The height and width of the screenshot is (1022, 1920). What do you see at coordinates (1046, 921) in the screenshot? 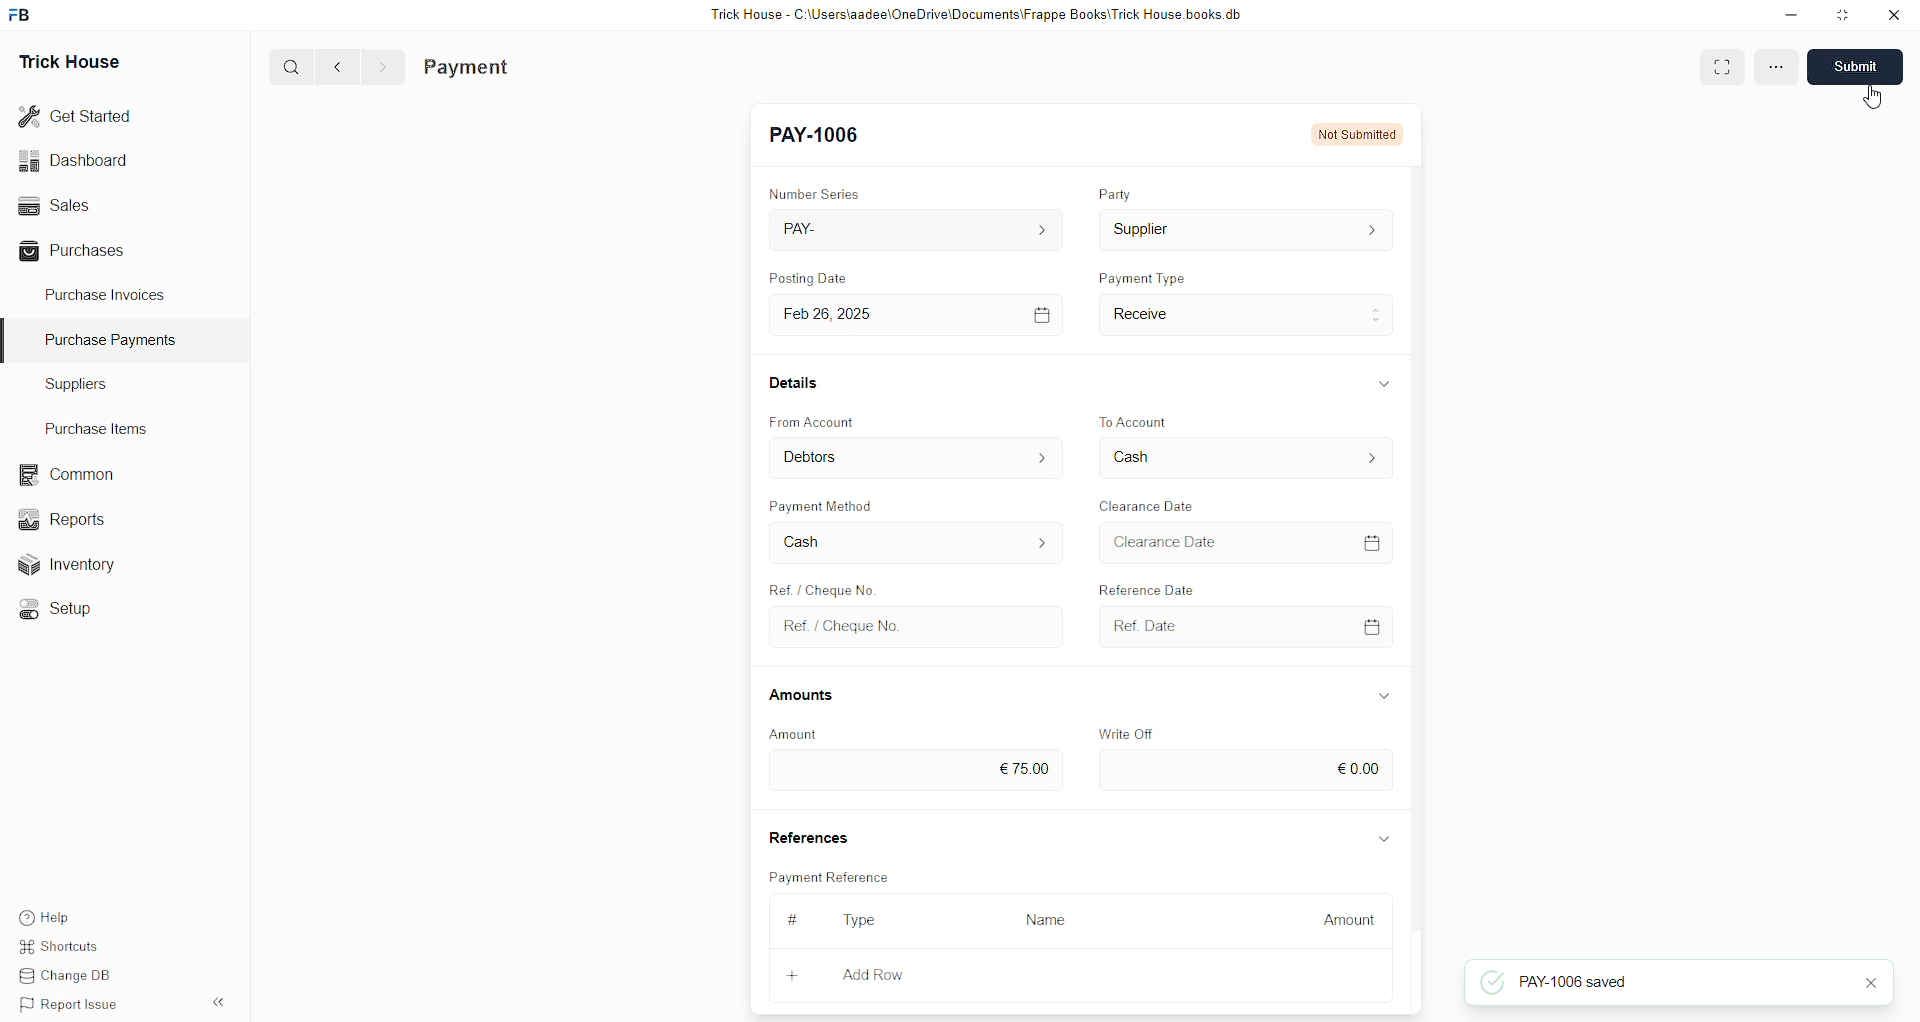
I see `Name` at bounding box center [1046, 921].